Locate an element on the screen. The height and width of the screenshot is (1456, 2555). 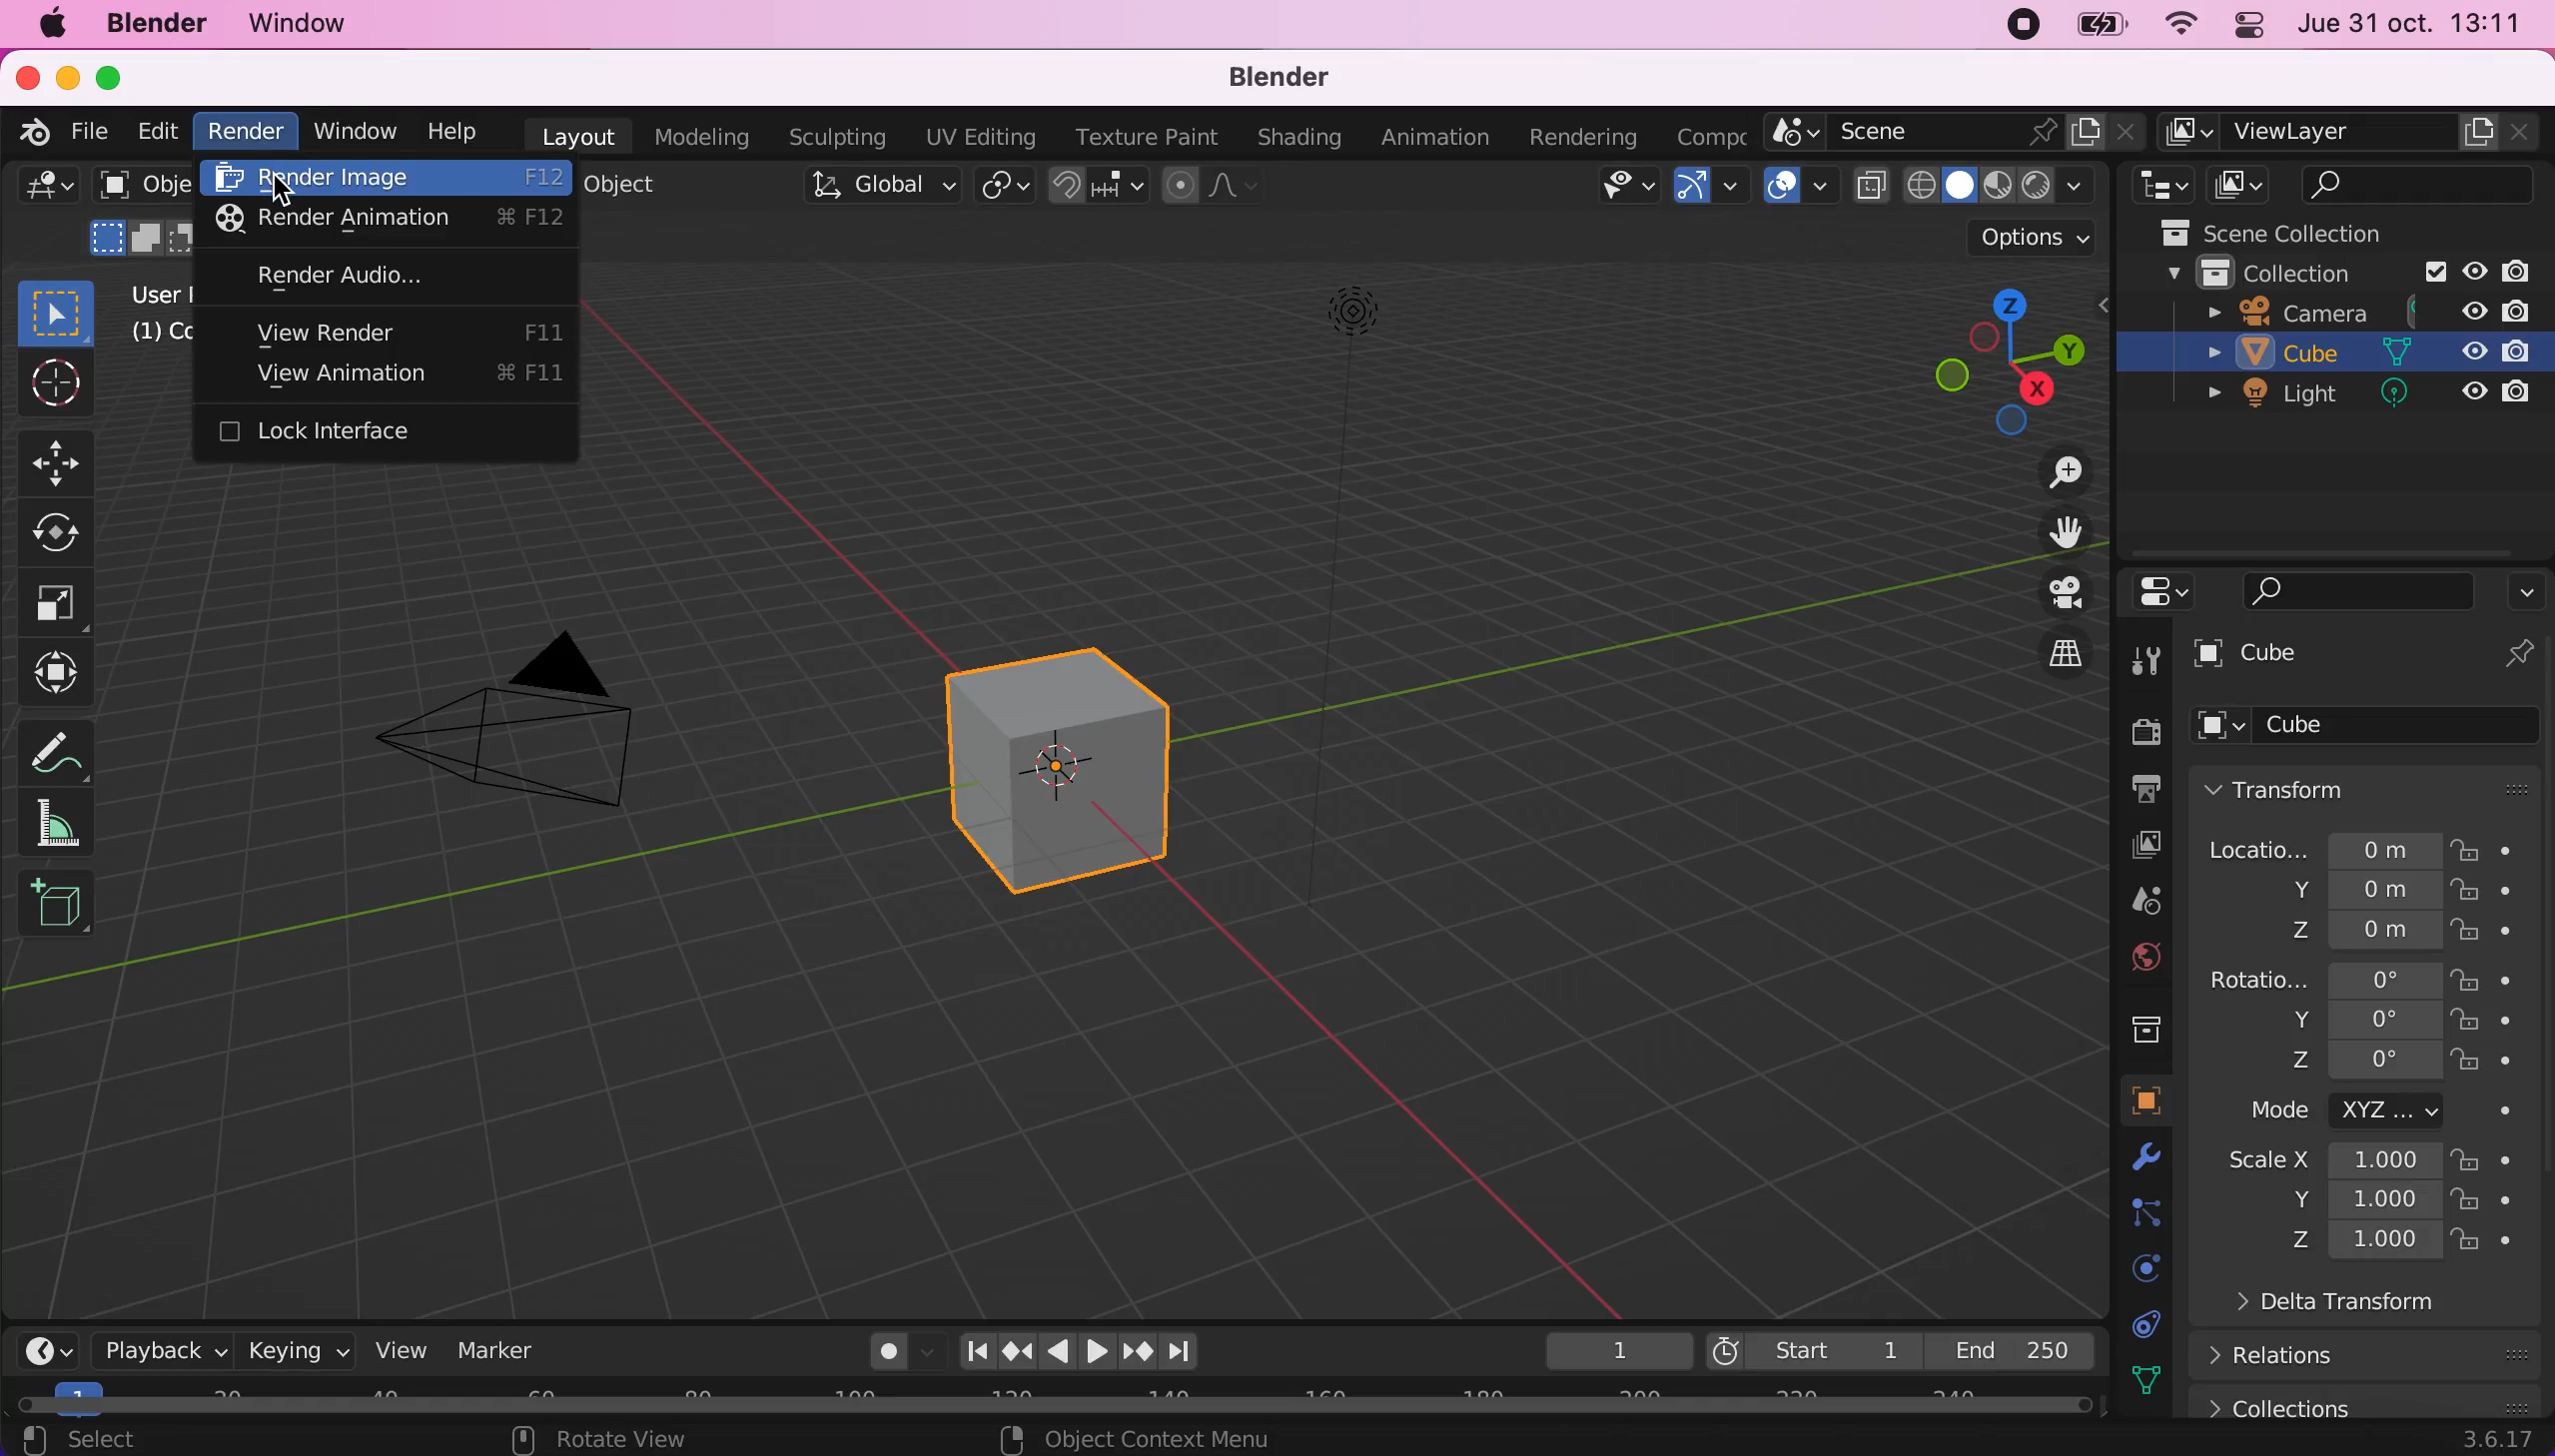
cursor is located at coordinates (282, 196).